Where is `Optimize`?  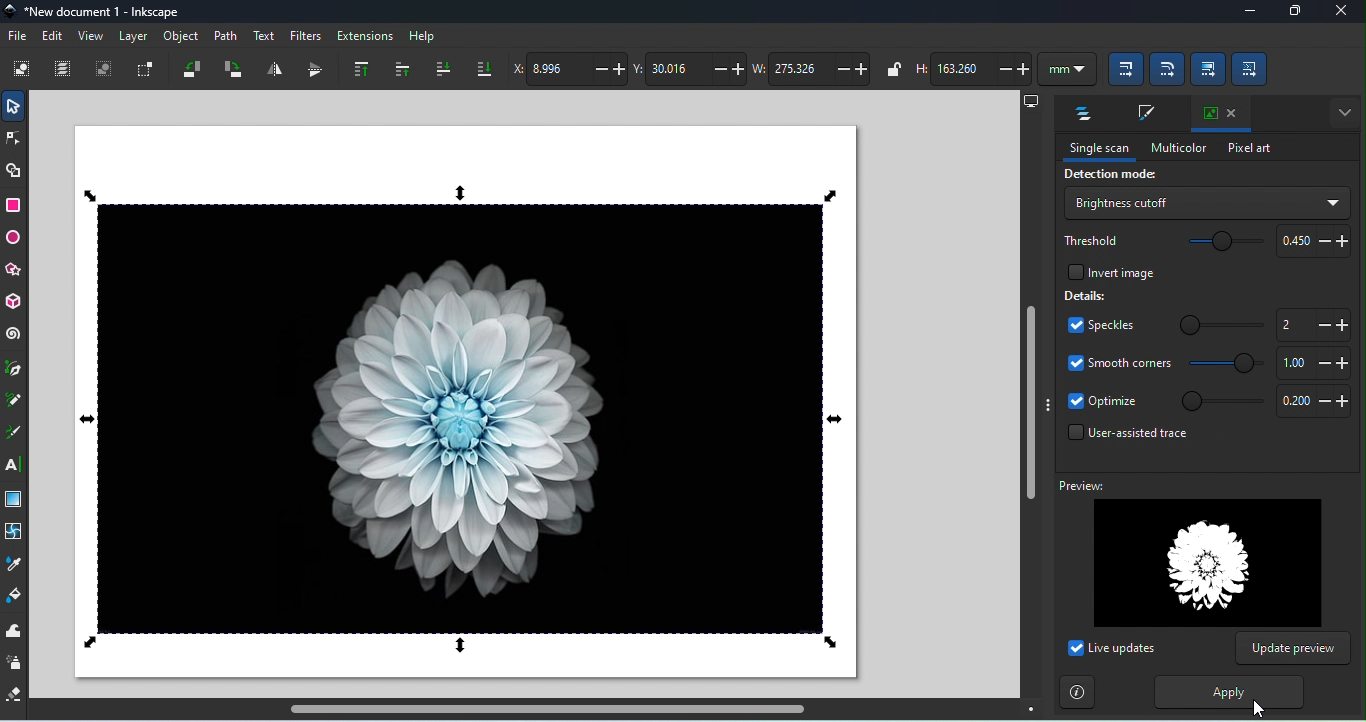 Optimize is located at coordinates (1102, 403).